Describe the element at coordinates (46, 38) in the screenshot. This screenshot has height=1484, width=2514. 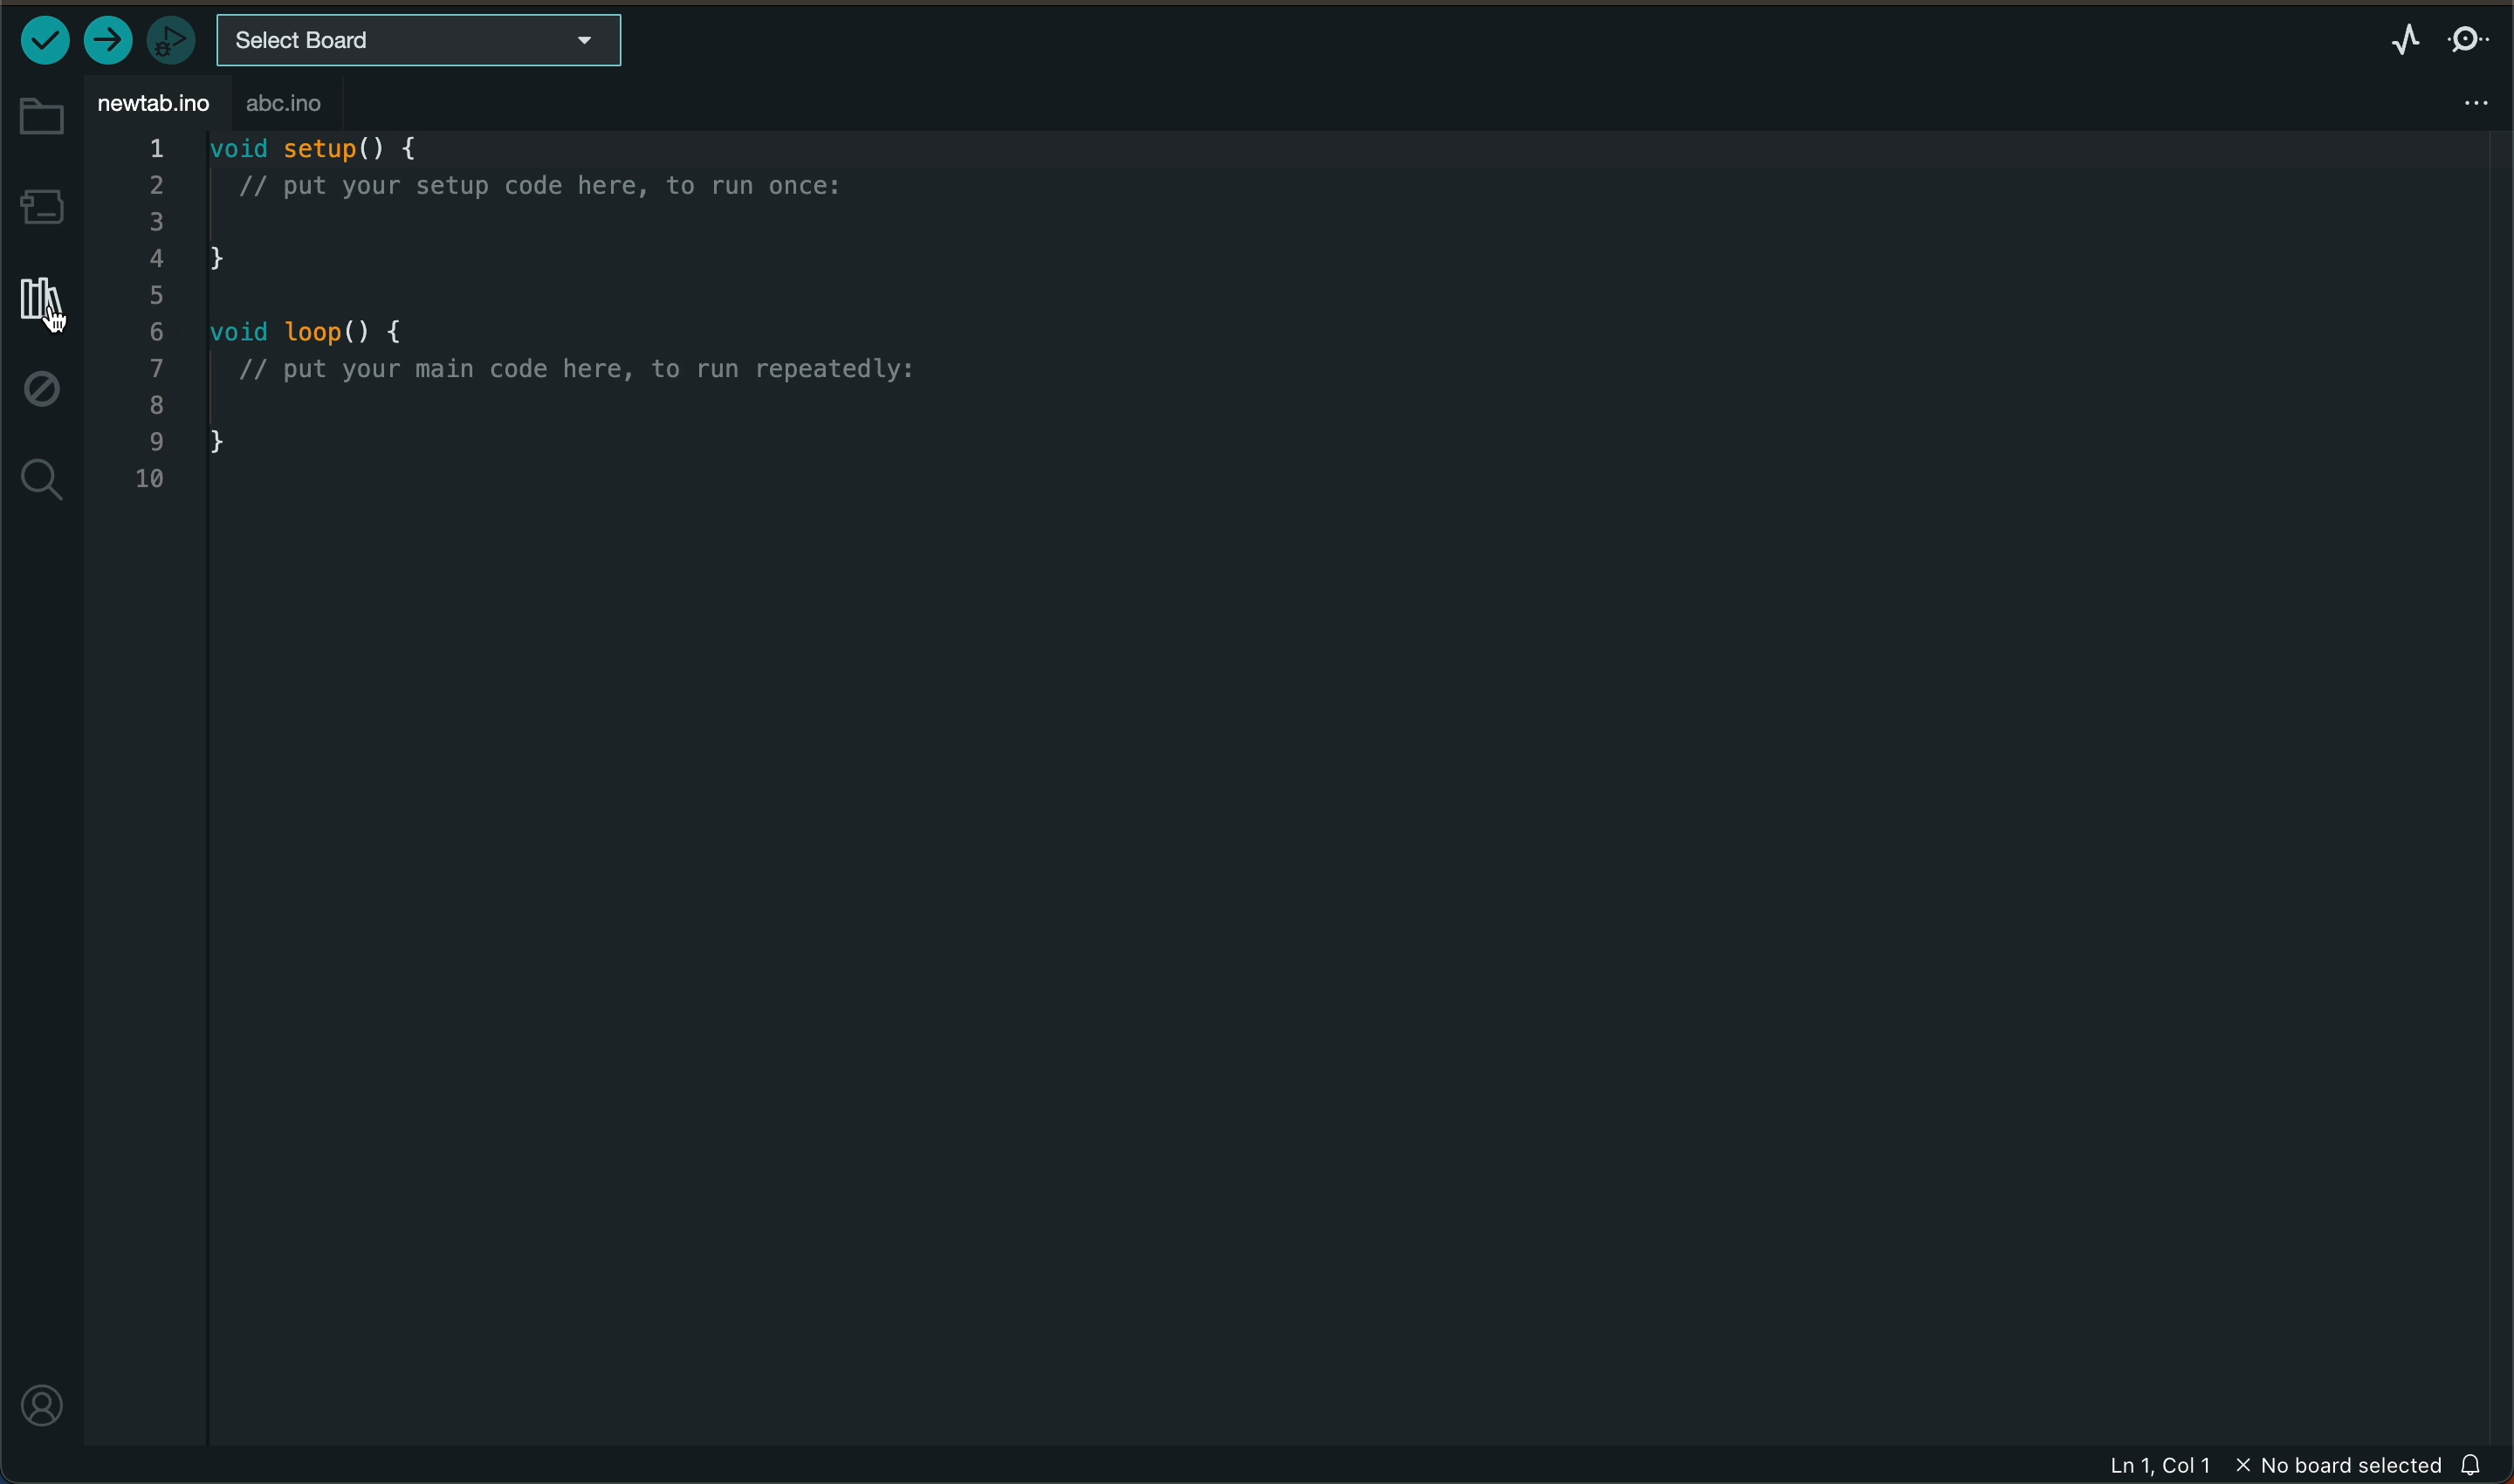
I see `verify` at that location.